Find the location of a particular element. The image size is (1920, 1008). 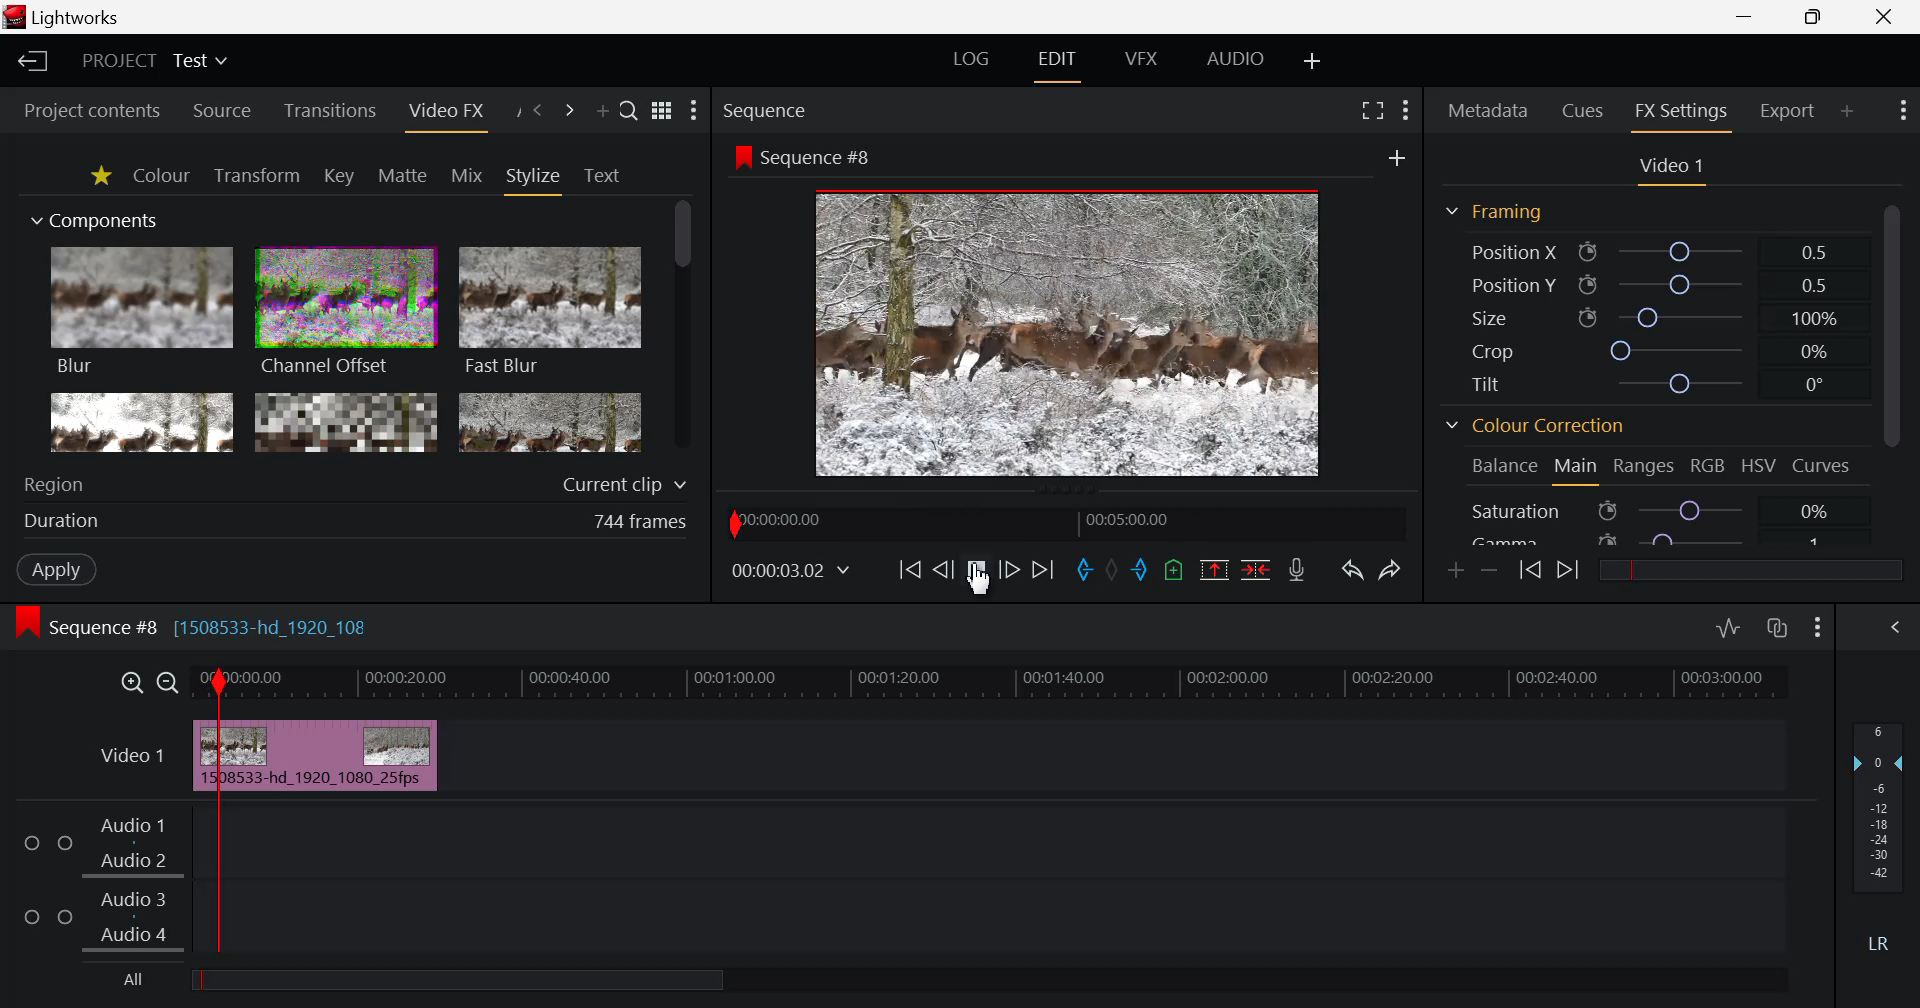

Cursor on Play is located at coordinates (976, 570).